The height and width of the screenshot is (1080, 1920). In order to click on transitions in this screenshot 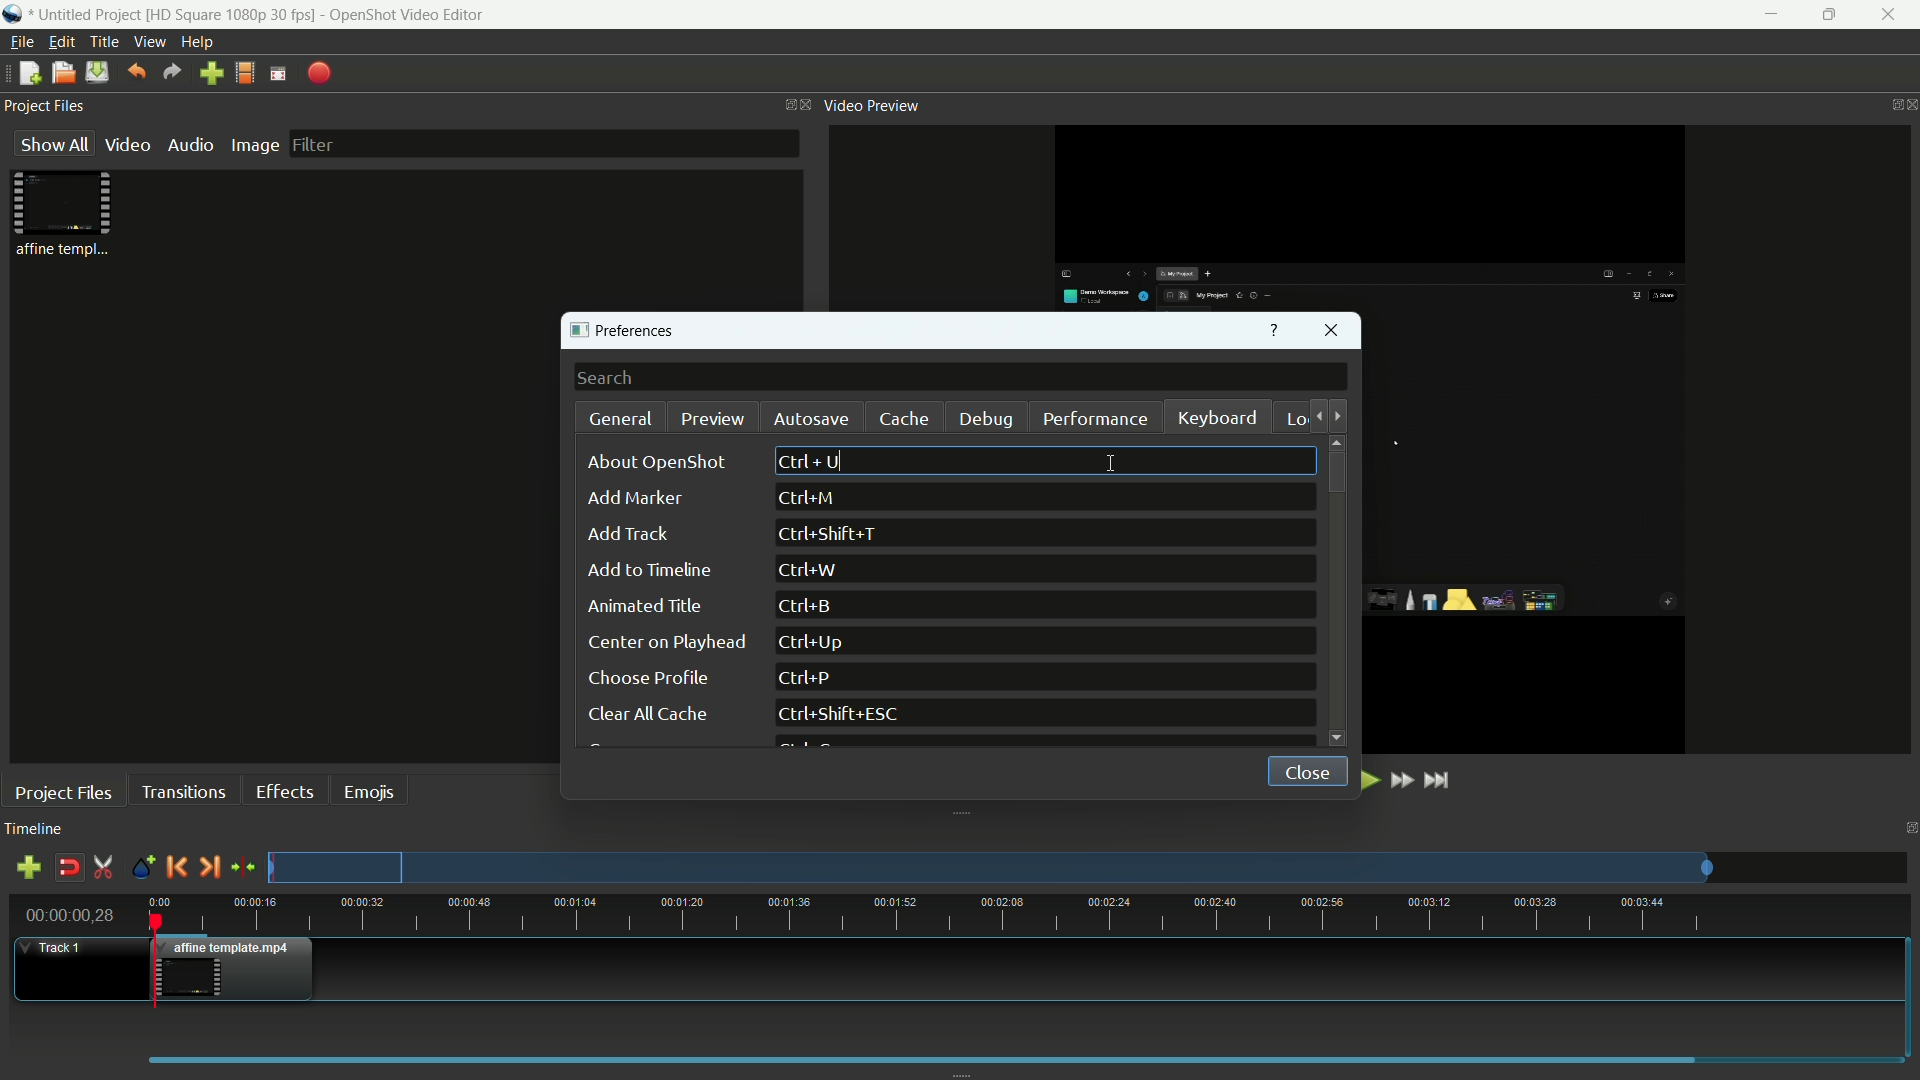, I will do `click(182, 791)`.